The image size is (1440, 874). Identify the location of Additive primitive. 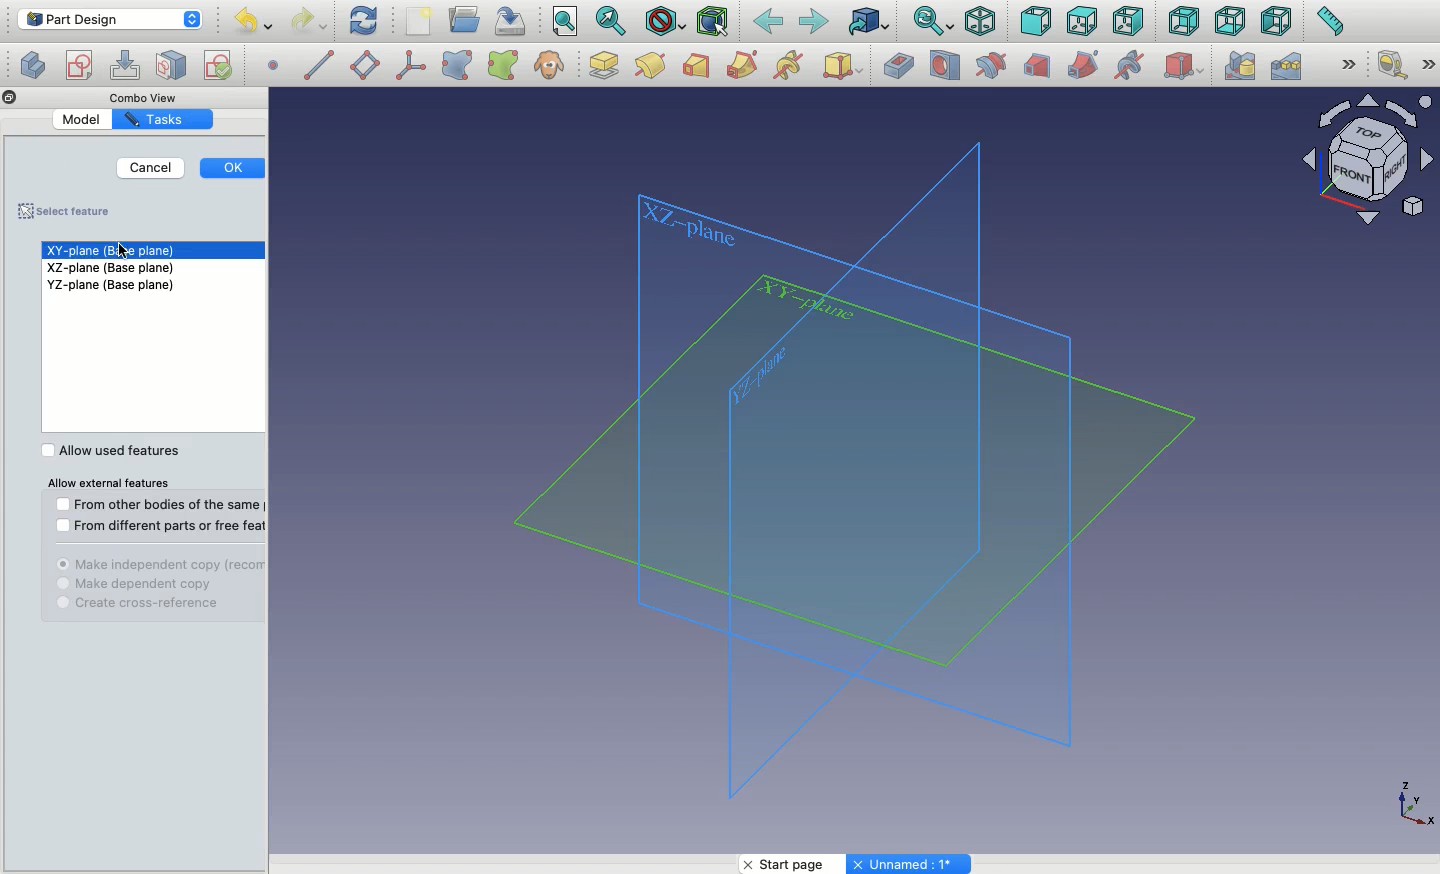
(846, 68).